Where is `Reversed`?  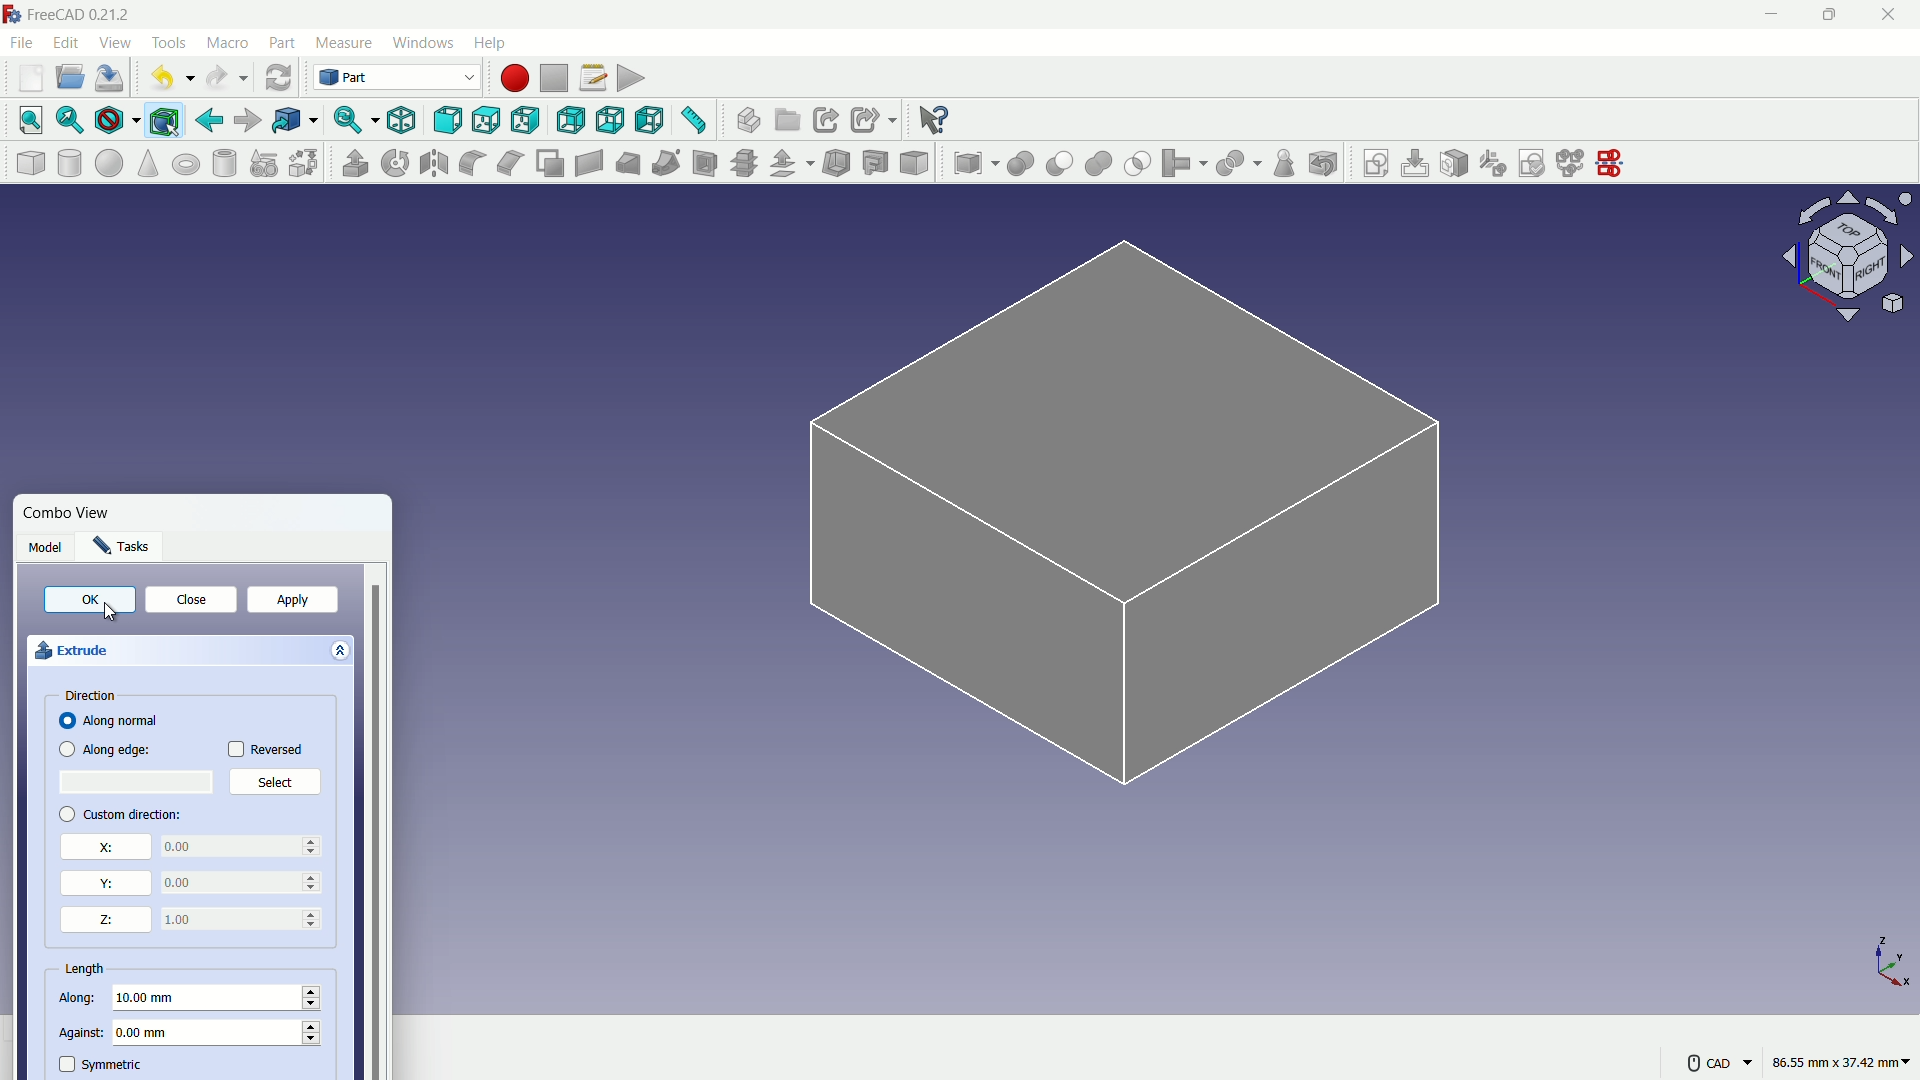
Reversed is located at coordinates (279, 749).